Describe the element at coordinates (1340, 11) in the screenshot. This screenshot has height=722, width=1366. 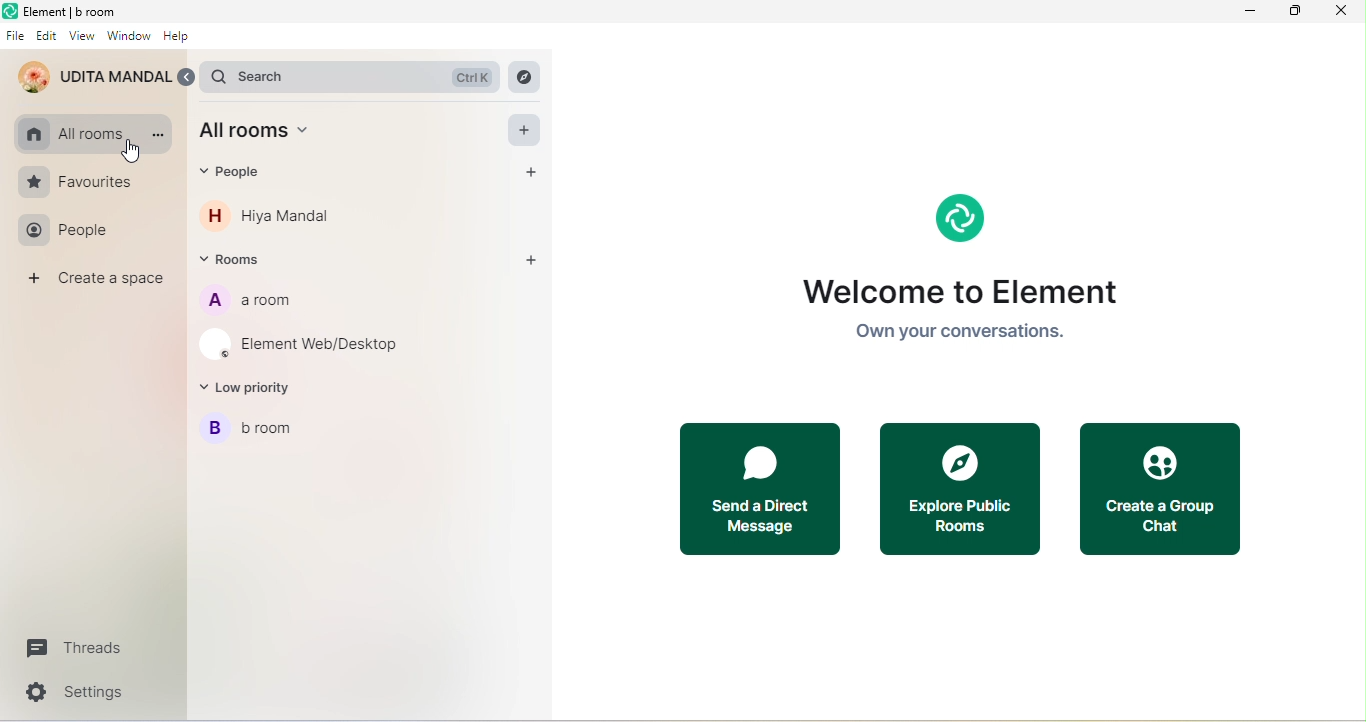
I see `close` at that location.